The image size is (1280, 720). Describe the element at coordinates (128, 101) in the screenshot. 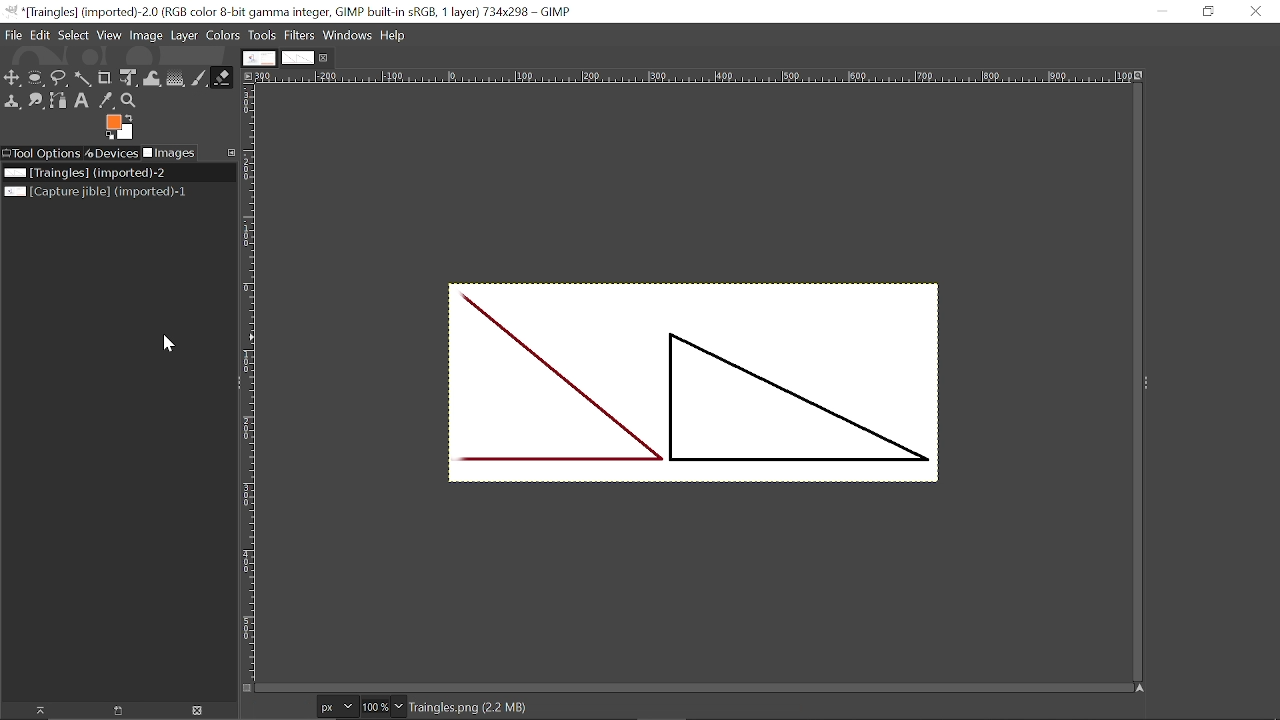

I see `Zoom tool` at that location.